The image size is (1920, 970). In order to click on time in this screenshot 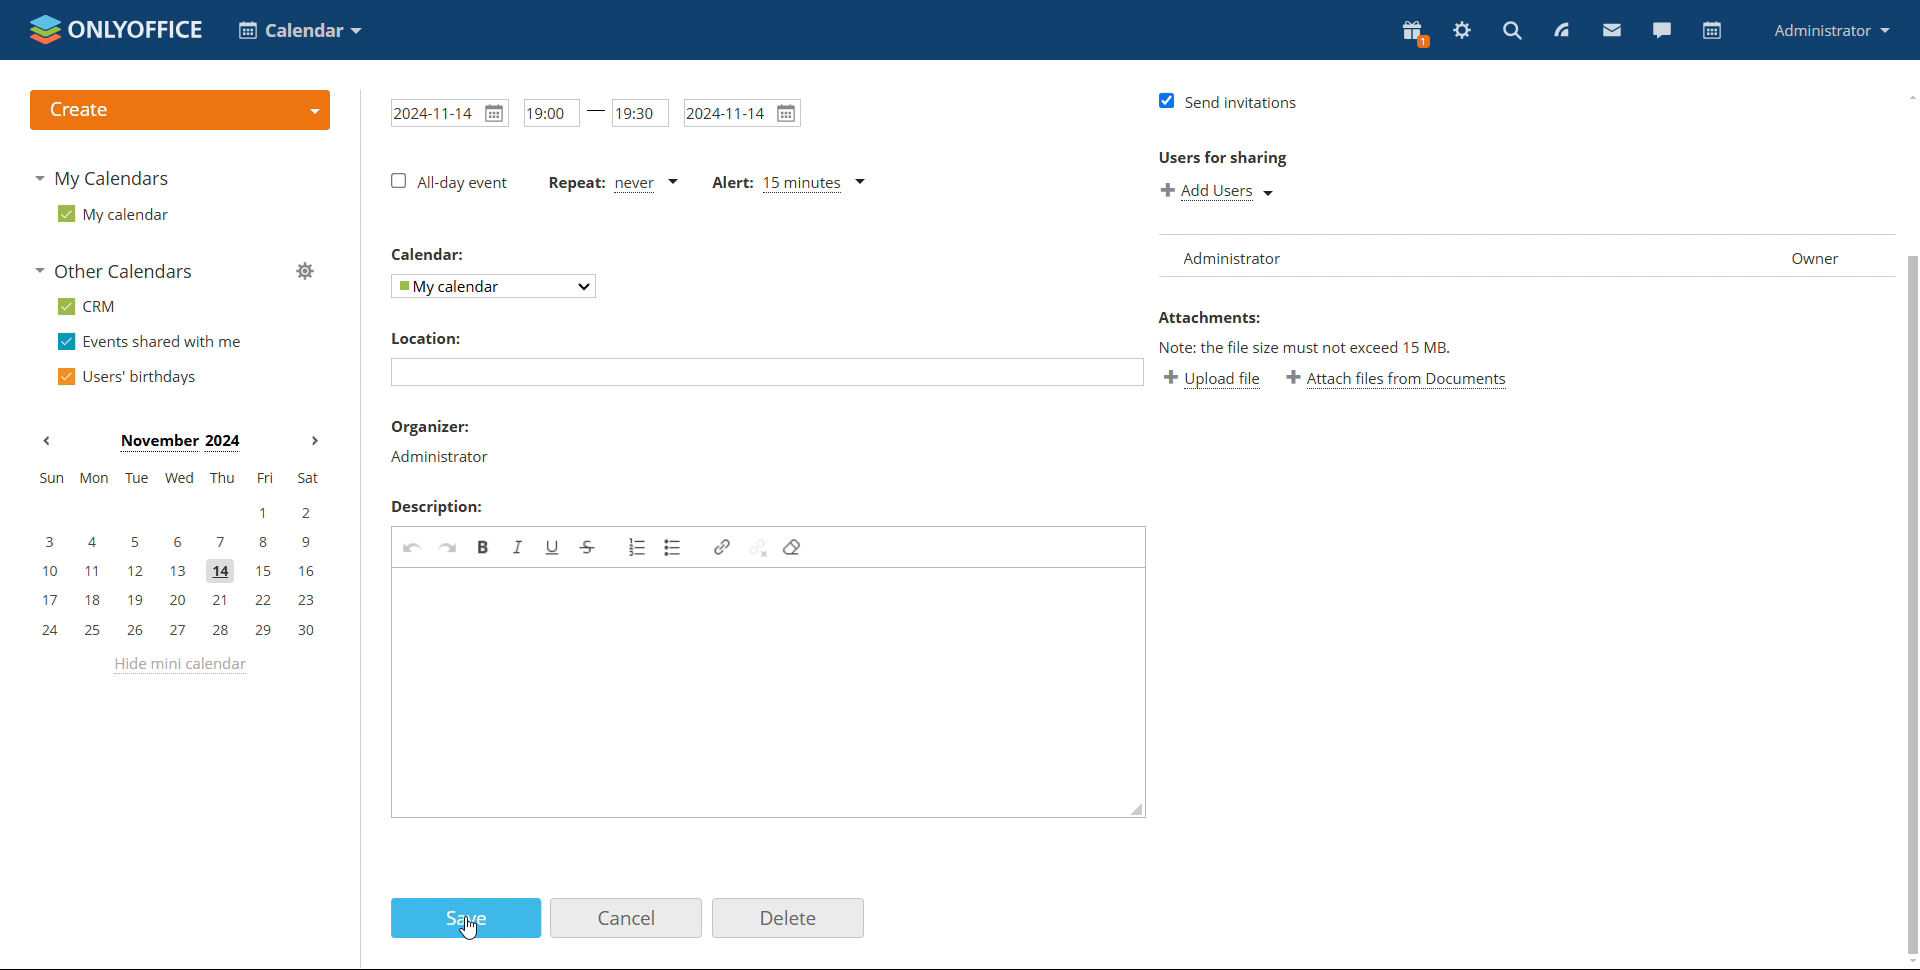, I will do `click(591, 114)`.